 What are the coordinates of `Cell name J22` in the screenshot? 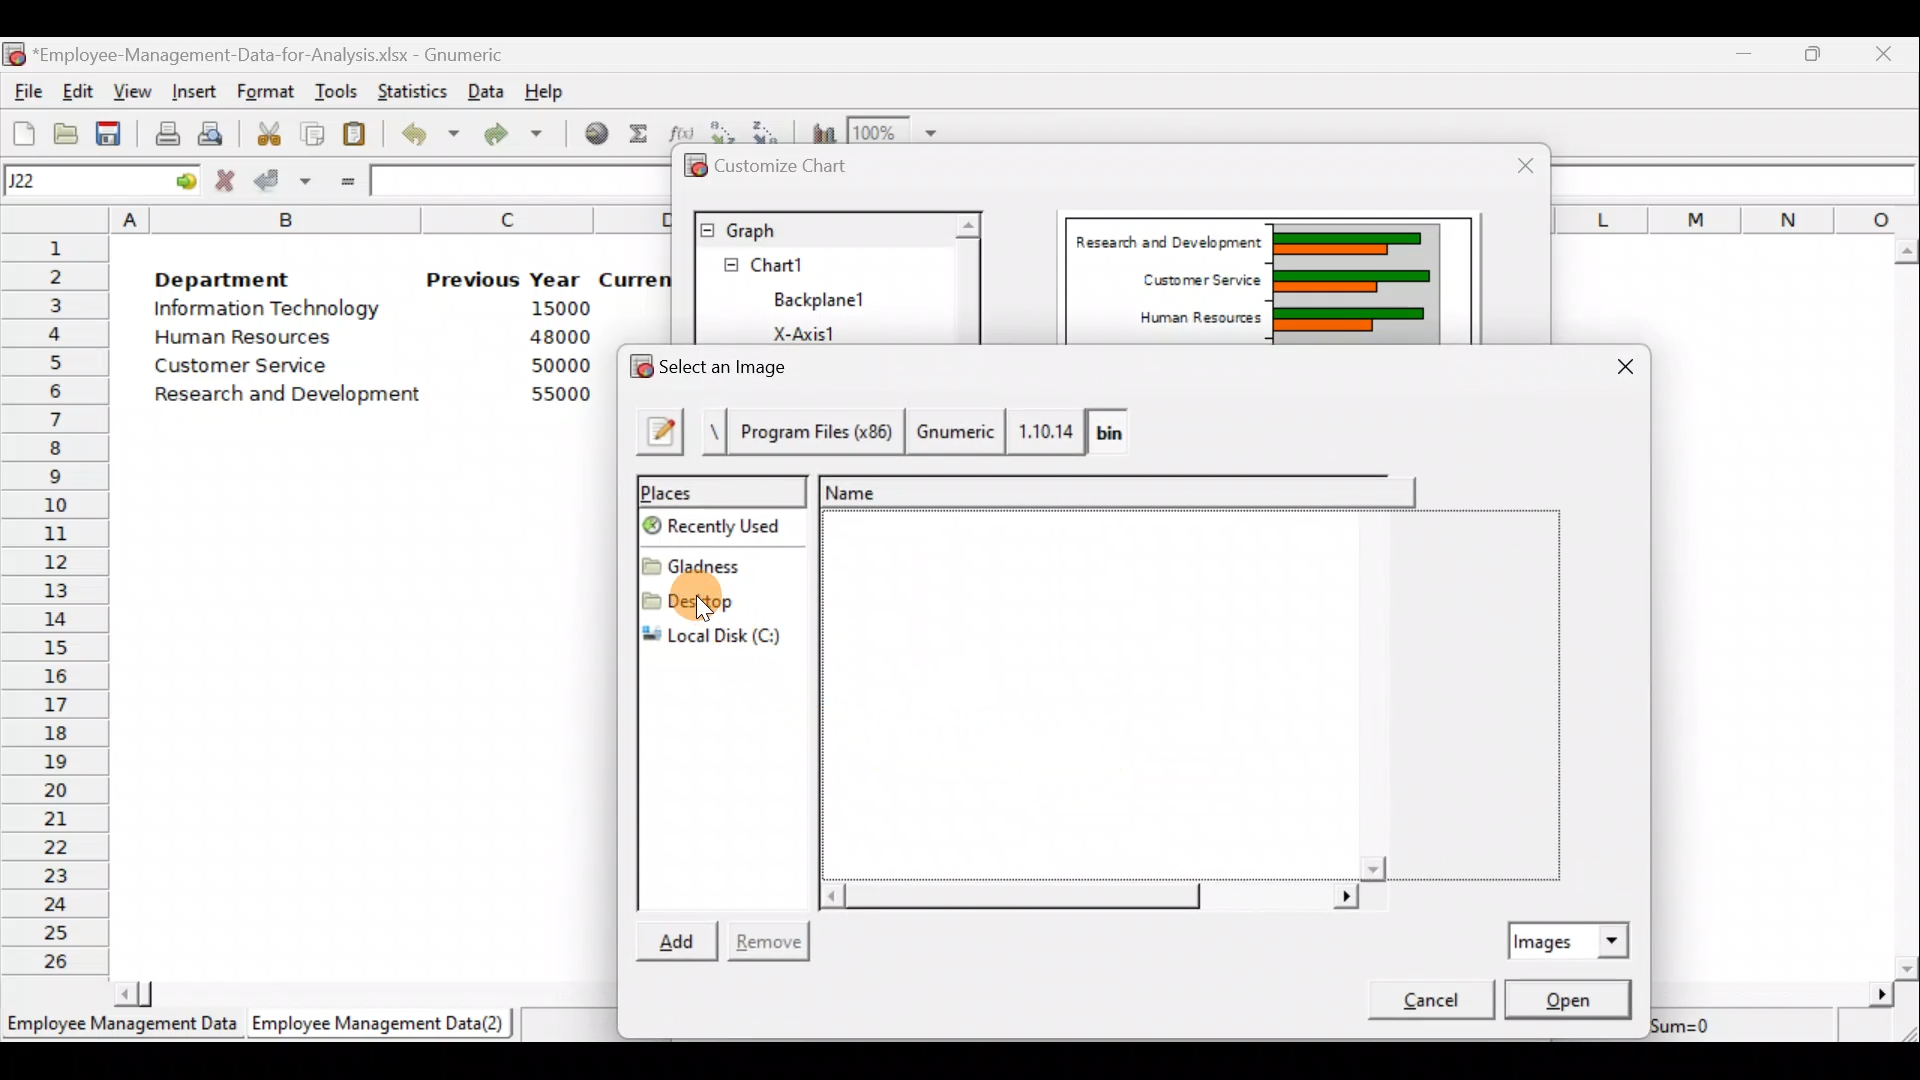 It's located at (77, 181).